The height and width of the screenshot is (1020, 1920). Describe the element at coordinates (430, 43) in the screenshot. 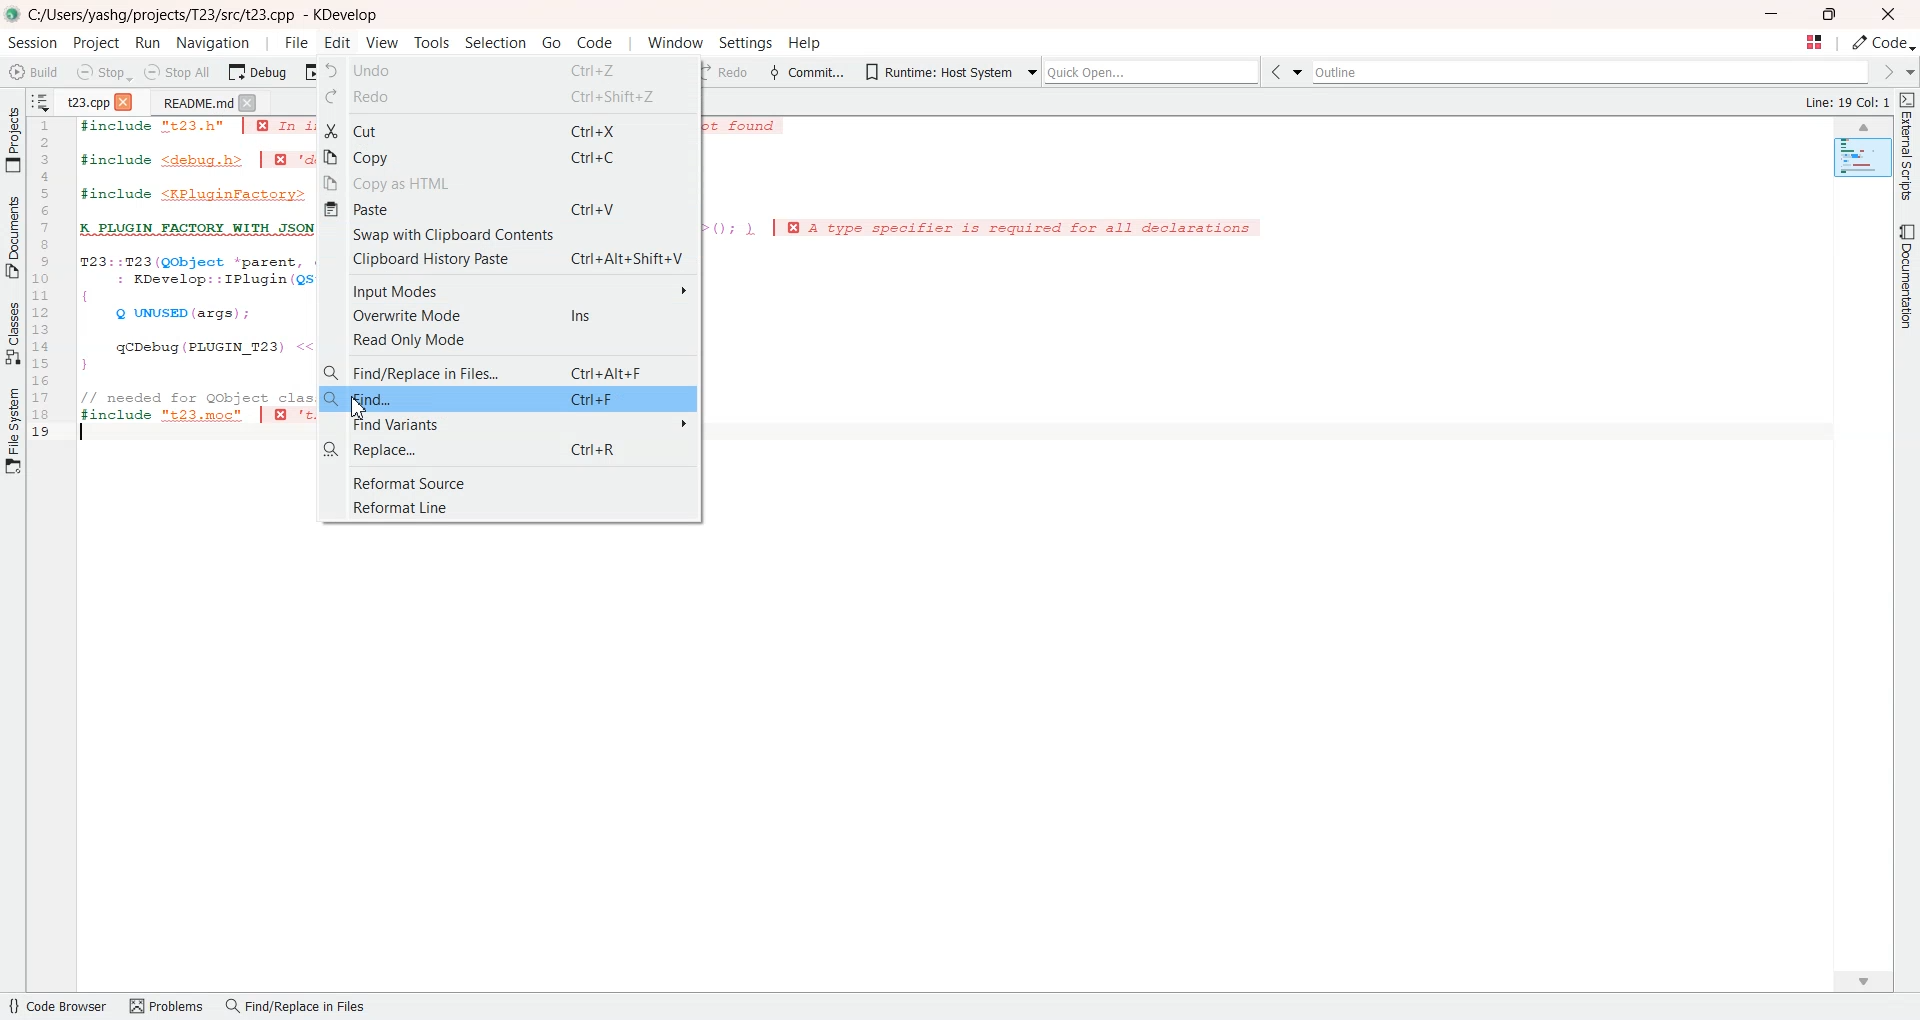

I see `Tools` at that location.